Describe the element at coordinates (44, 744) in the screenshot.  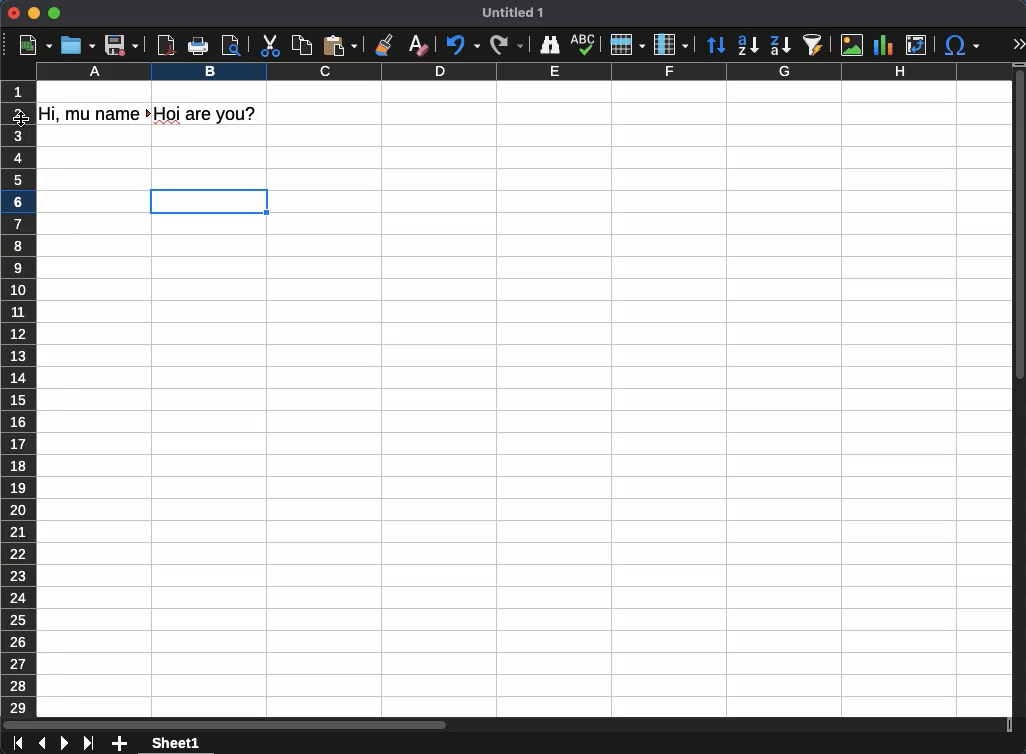
I see `previous sheet` at that location.